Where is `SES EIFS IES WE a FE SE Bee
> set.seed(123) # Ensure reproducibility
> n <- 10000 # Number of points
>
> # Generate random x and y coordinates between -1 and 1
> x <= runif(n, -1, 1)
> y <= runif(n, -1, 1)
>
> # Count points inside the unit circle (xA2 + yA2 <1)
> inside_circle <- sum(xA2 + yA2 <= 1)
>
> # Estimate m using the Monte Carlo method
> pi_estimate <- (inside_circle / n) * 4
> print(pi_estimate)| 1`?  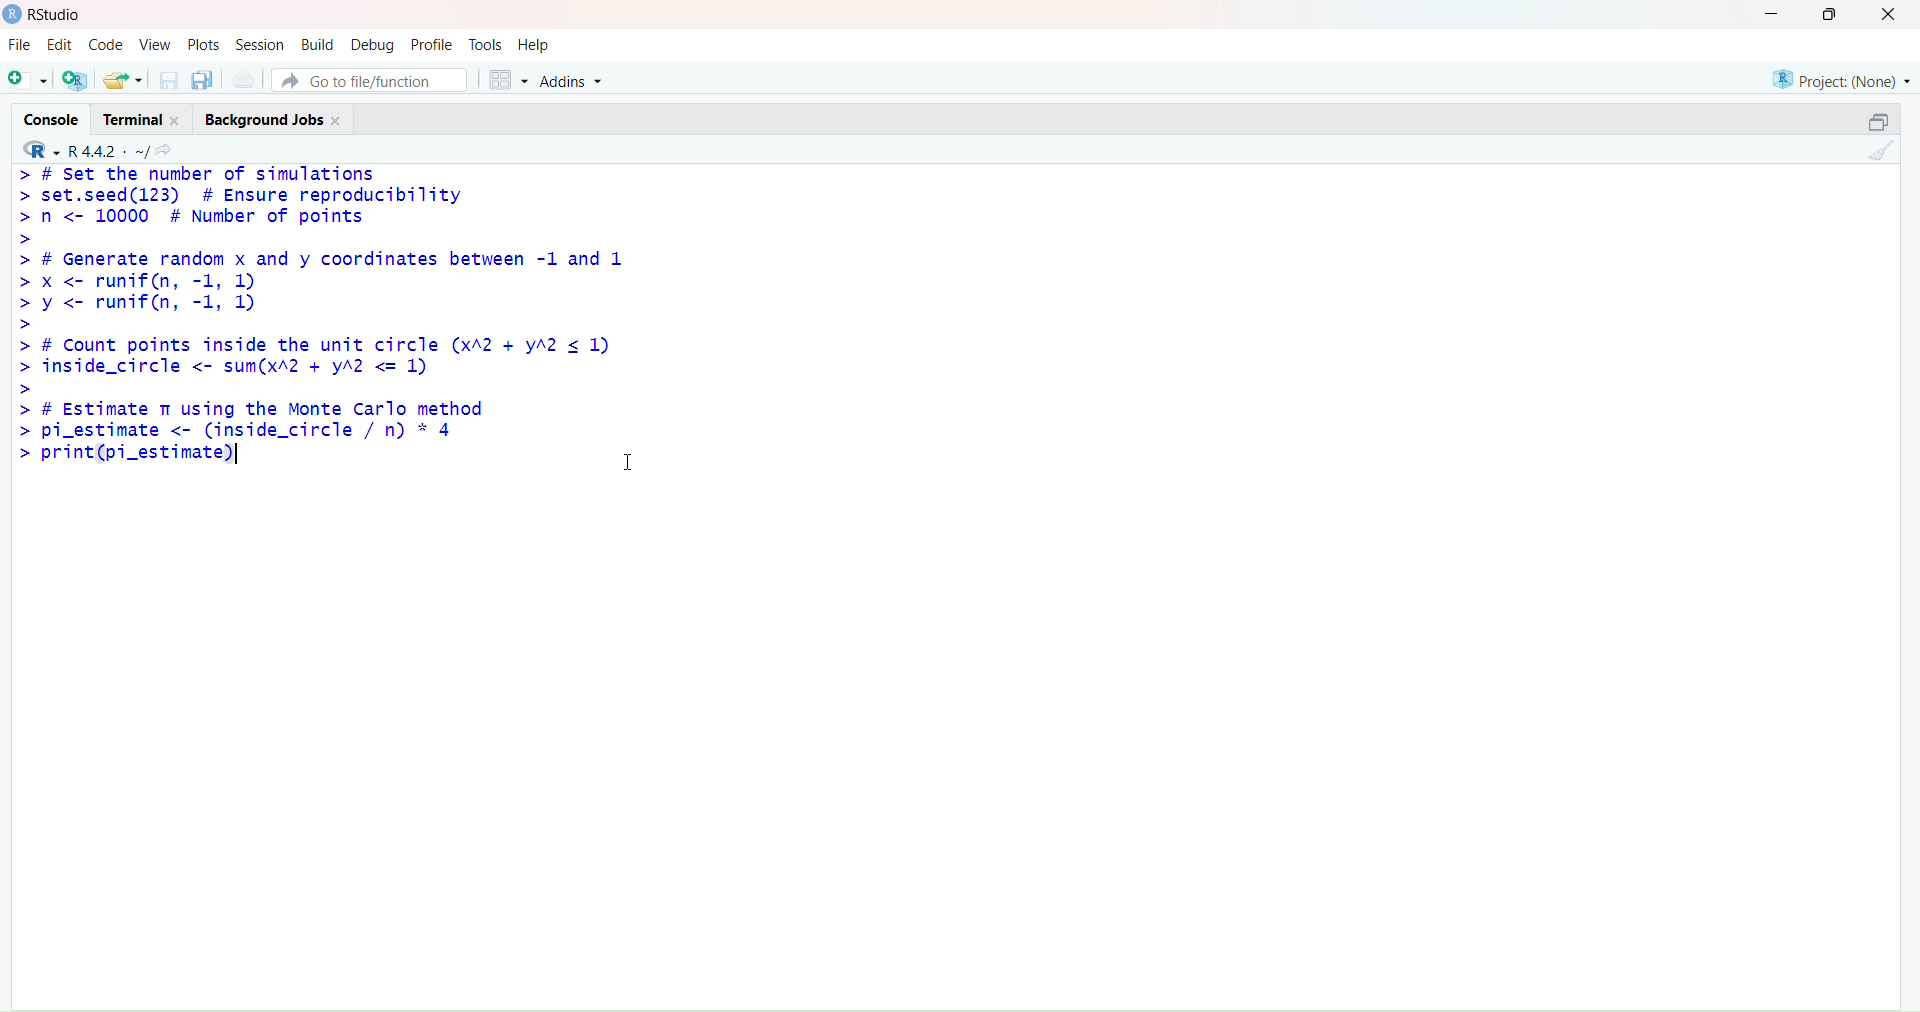
SES EIFS IES WE a FE SE Bee
> set.seed(123) # Ensure reproducibility
> n <- 10000 # Number of points
>
> # Generate random x and y coordinates between -1 and 1
> x <= runif(n, -1, 1)
> y <= runif(n, -1, 1)
>
> # Count points inside the unit circle (xA2 + yA2 <1)
> inside_circle <- sum(xA2 + yA2 <= 1)
>
> # Estimate m using the Monte Carlo method
> pi_estimate <- (inside_circle / n) * 4
> print(pi_estimate)| 1 is located at coordinates (343, 332).